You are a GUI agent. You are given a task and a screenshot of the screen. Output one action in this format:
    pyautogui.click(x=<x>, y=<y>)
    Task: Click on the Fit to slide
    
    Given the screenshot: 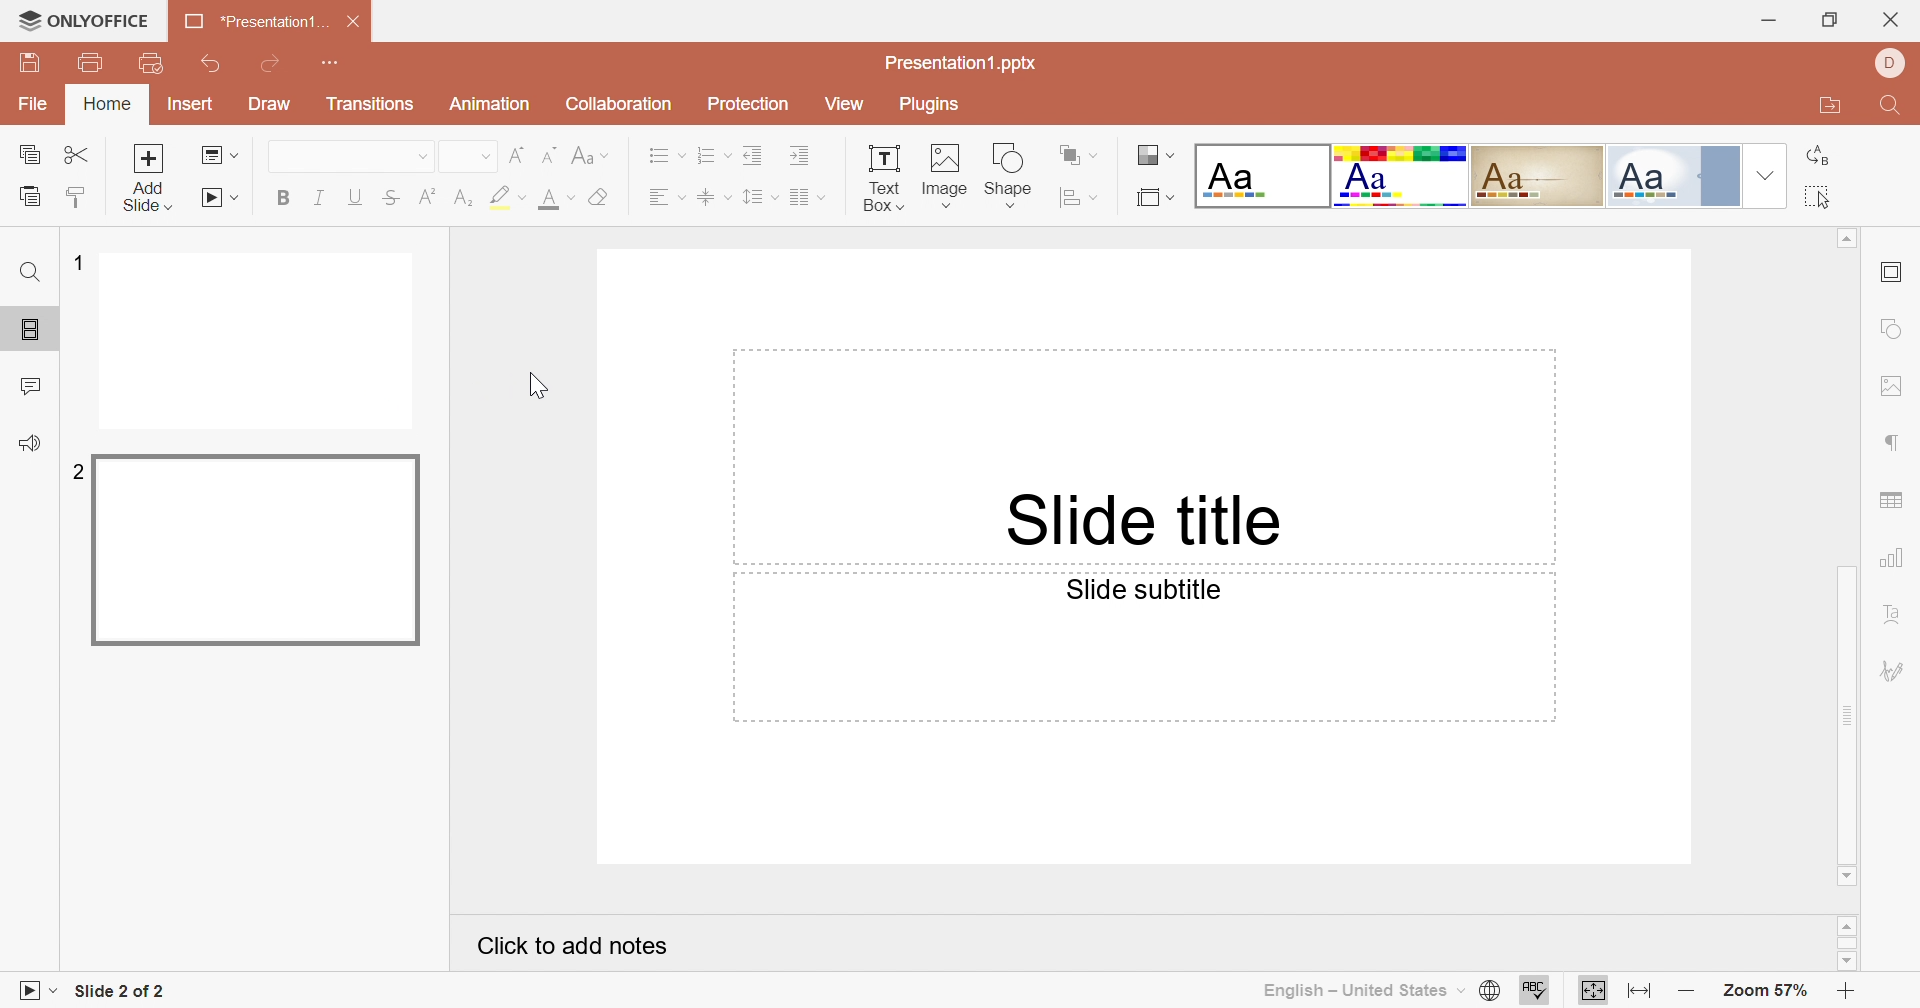 What is the action you would take?
    pyautogui.click(x=1596, y=991)
    